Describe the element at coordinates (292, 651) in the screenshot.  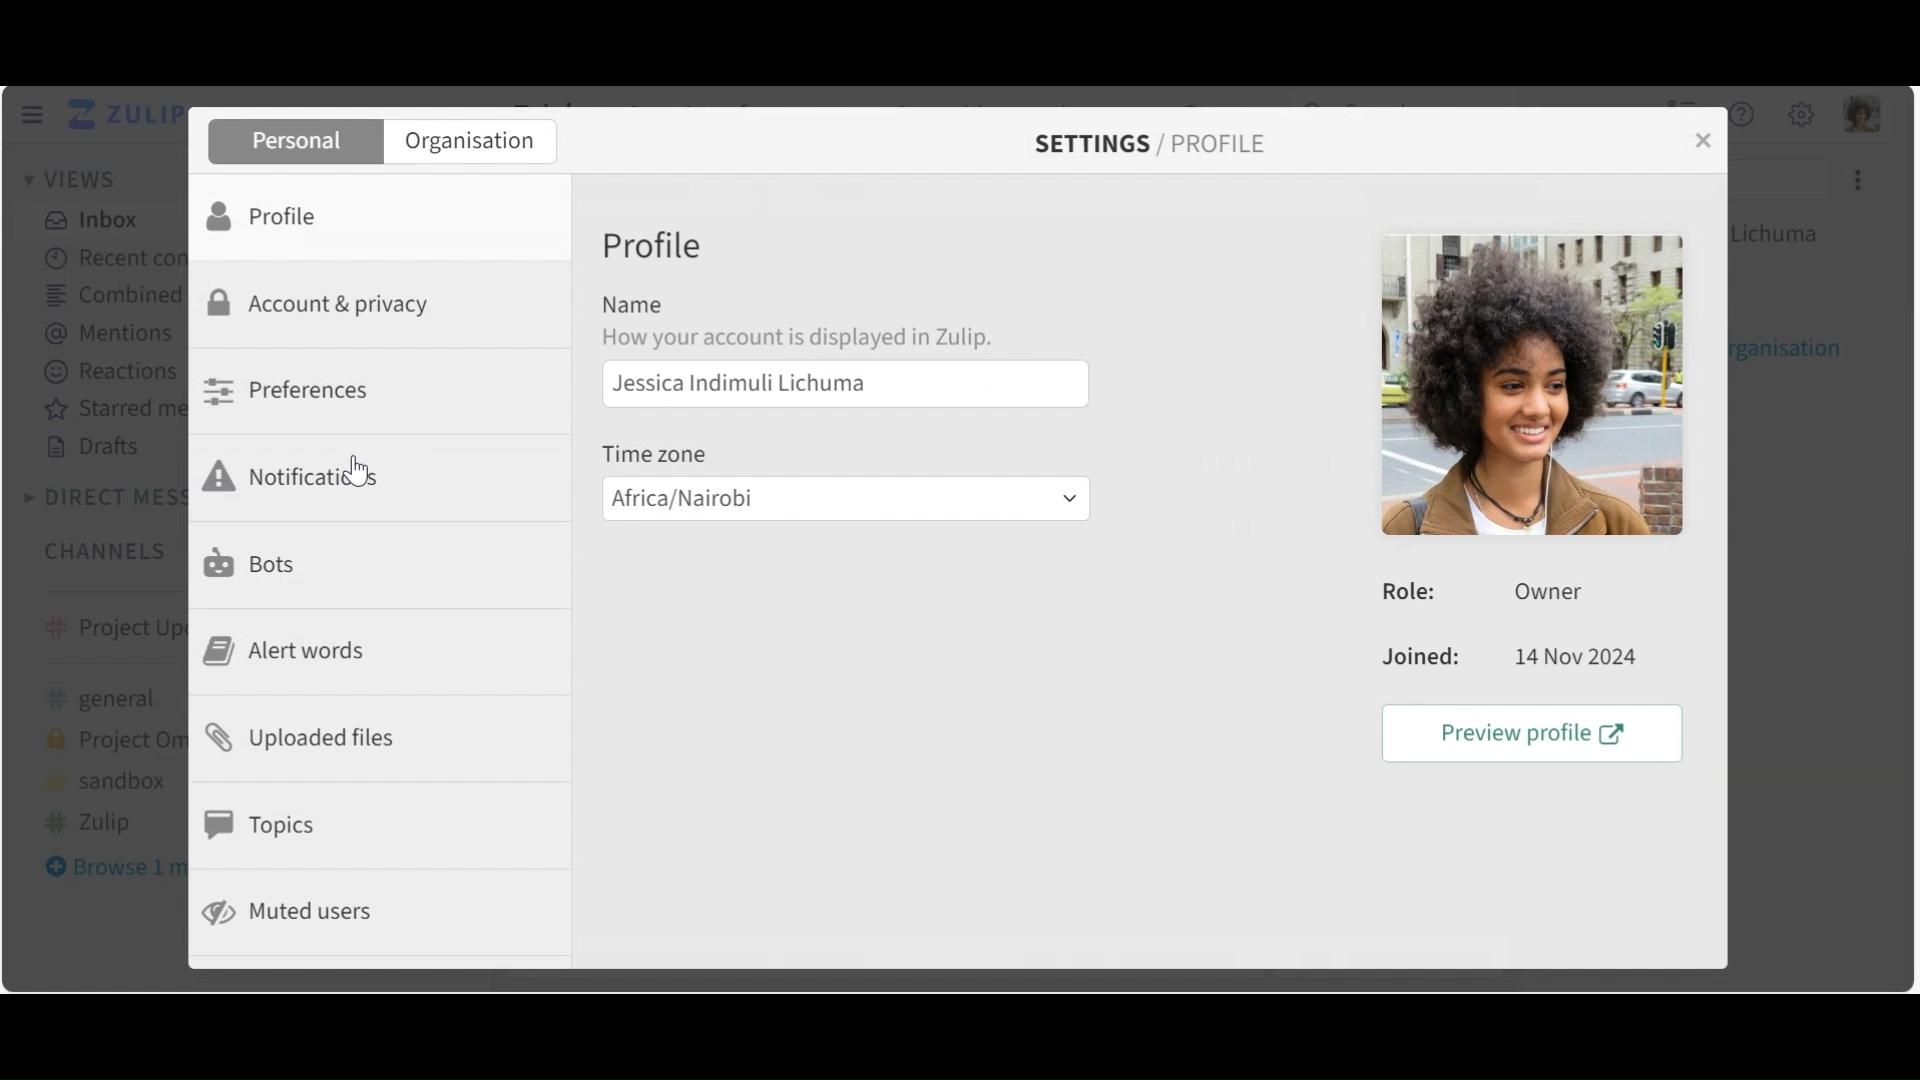
I see `Alert Words` at that location.